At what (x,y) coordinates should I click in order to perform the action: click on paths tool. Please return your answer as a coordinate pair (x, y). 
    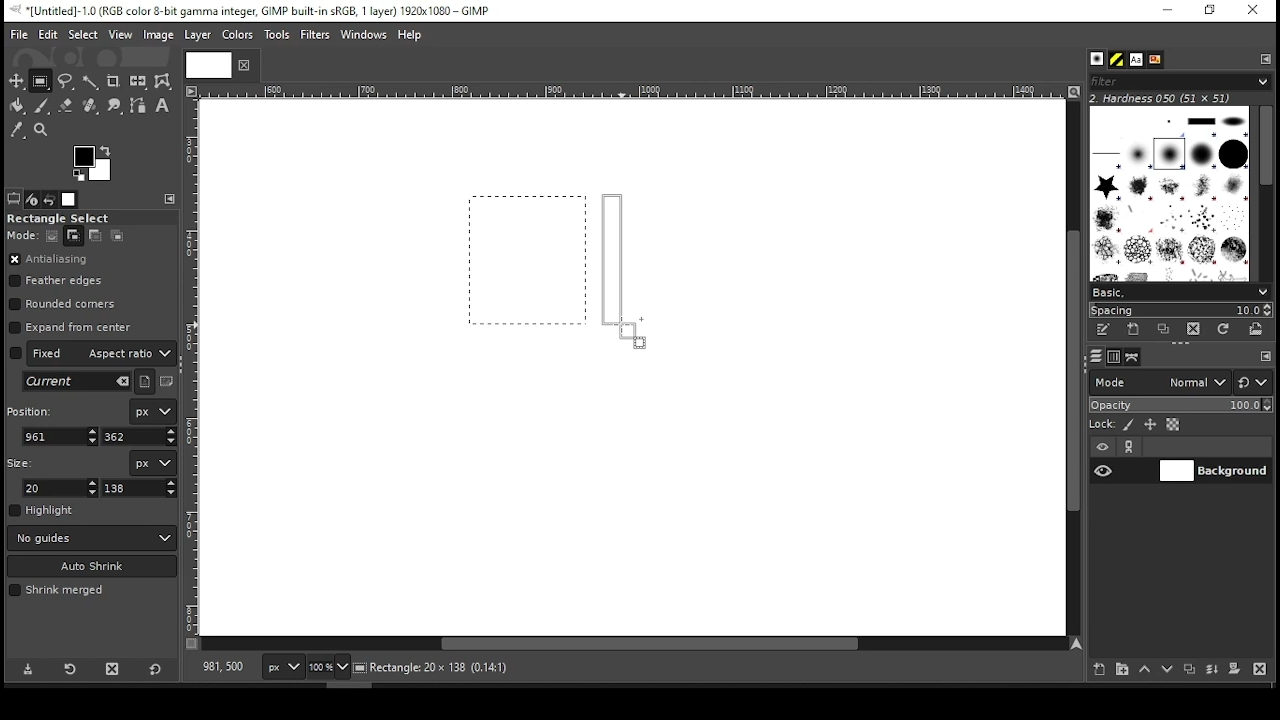
    Looking at the image, I should click on (139, 107).